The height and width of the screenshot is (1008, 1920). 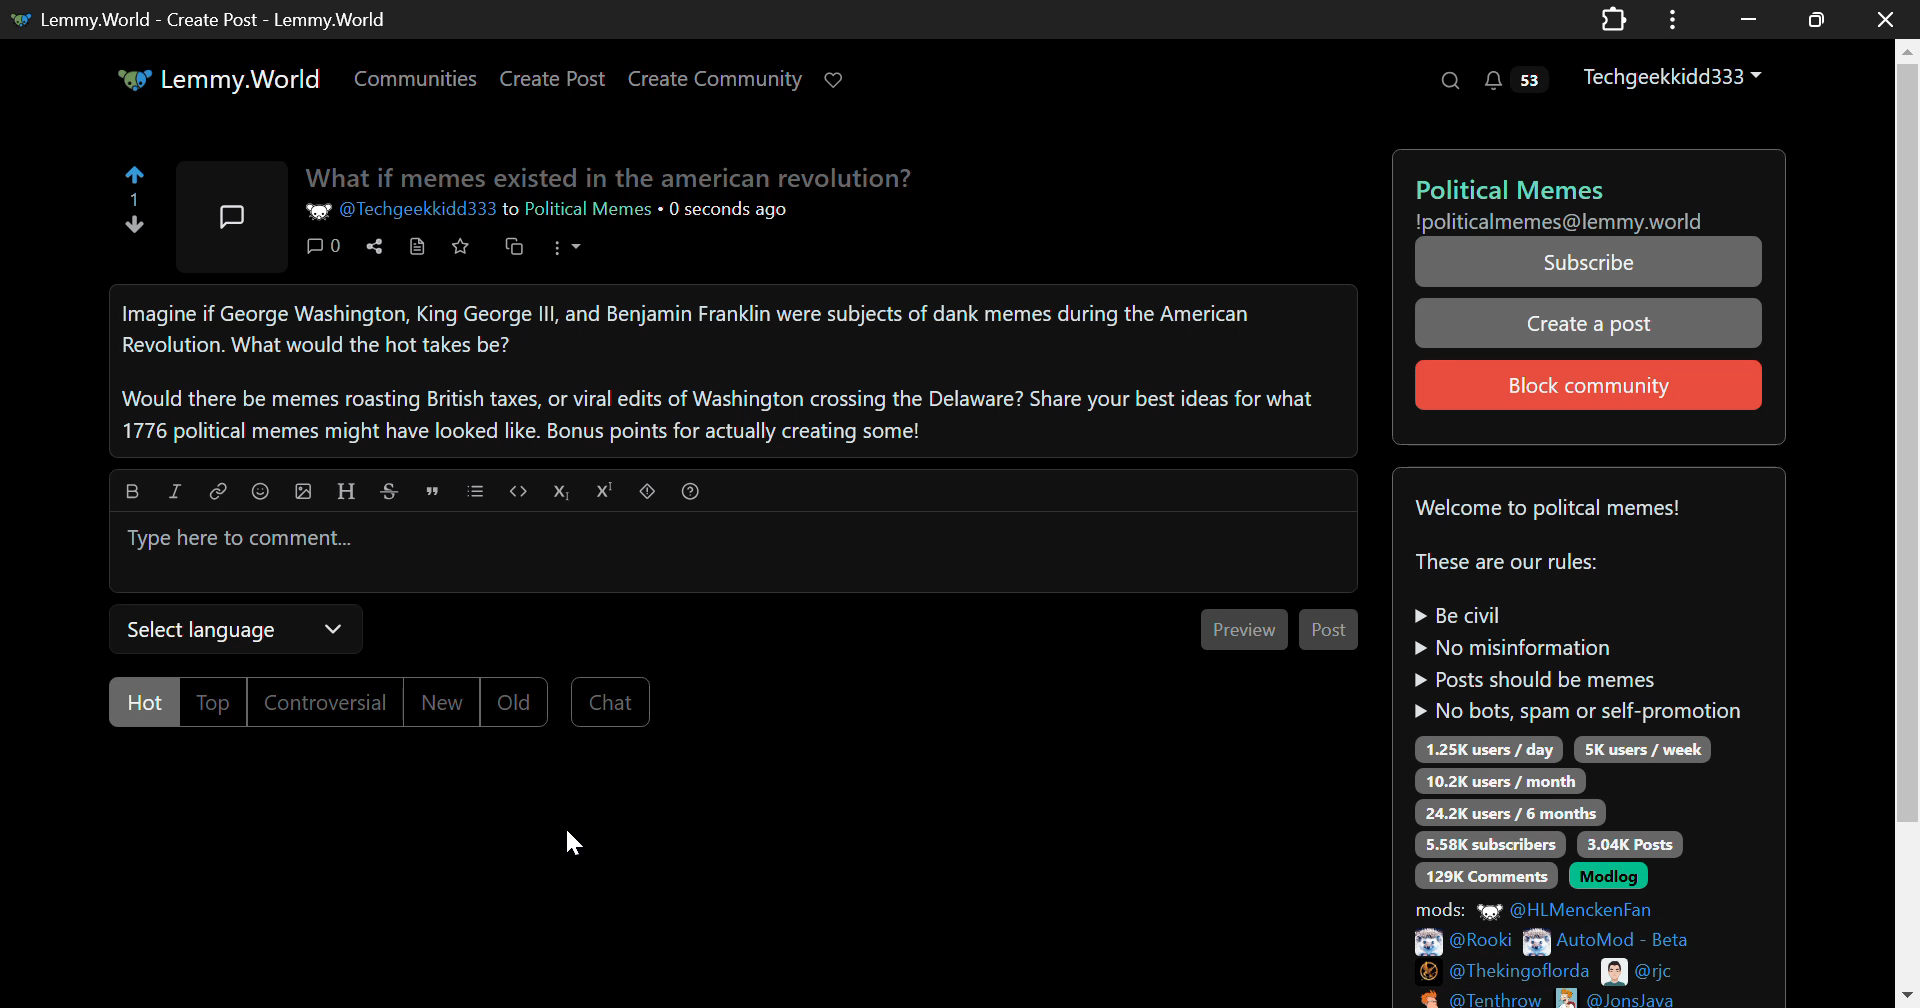 I want to click on Italic, so click(x=175, y=490).